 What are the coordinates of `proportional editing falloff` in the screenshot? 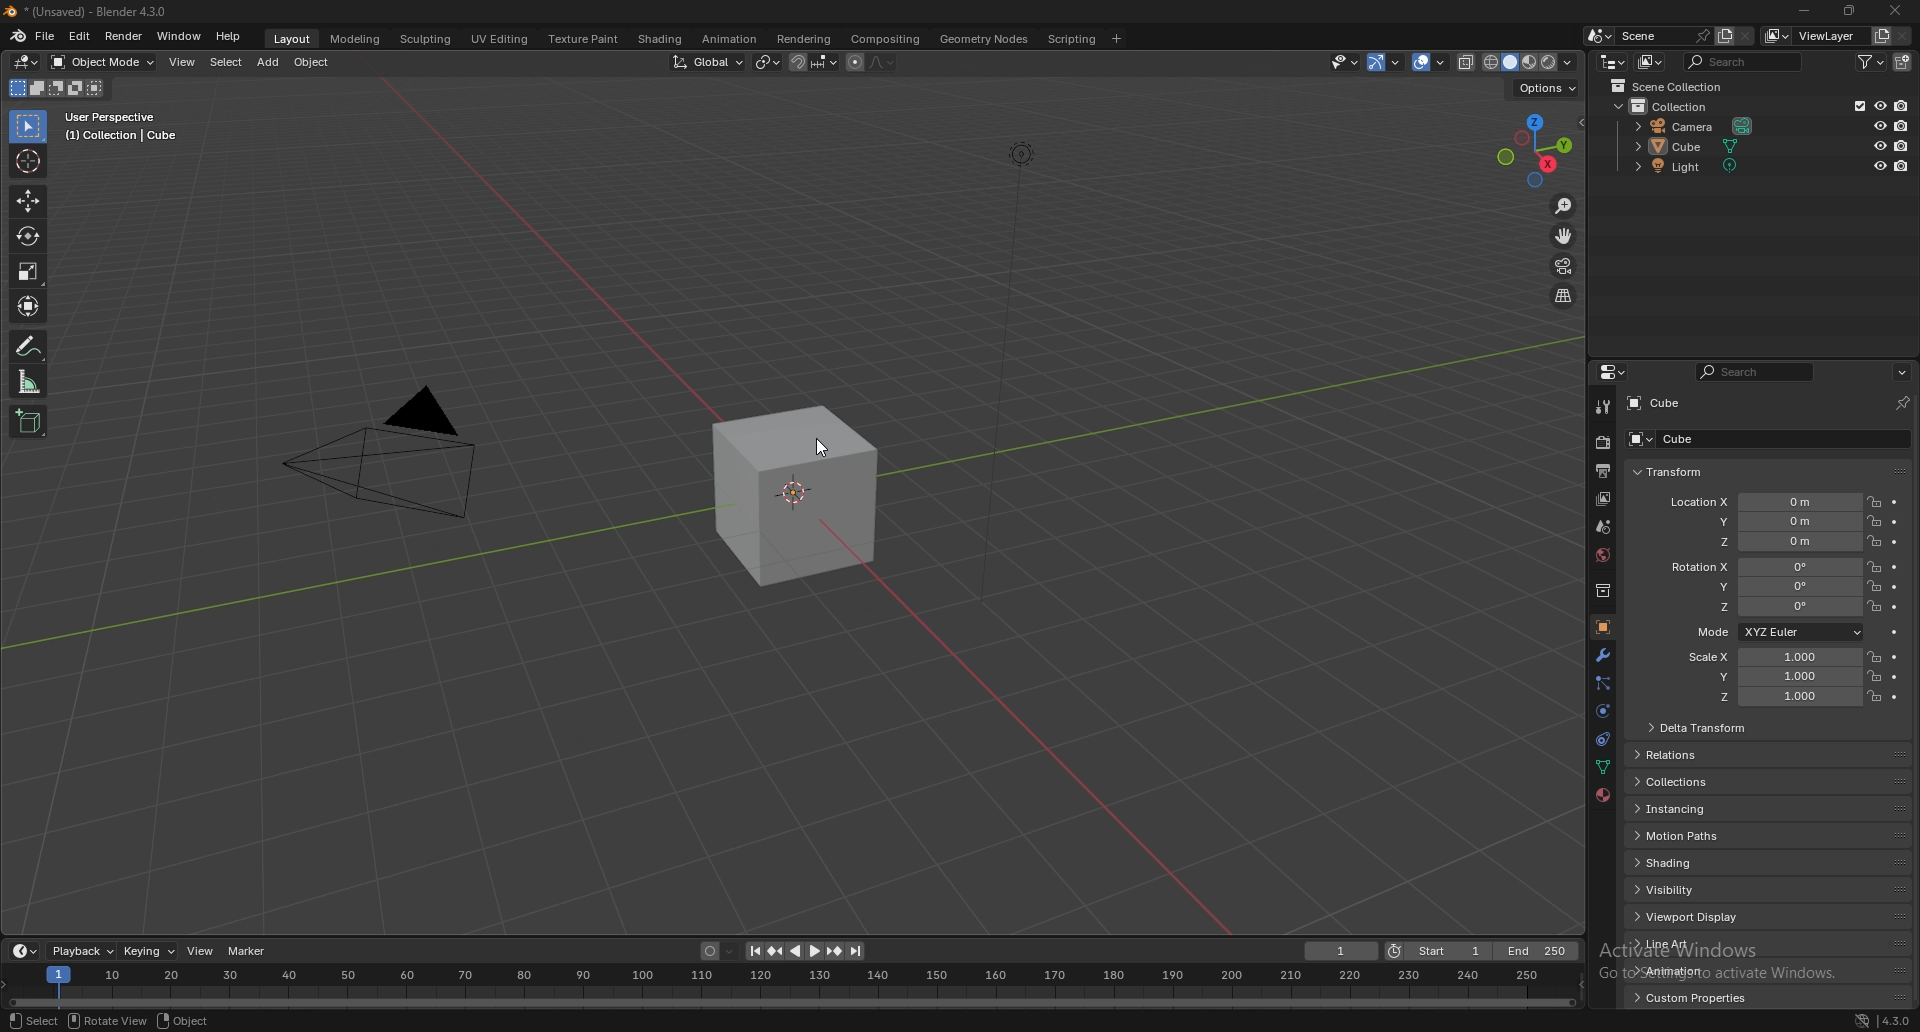 It's located at (883, 62).